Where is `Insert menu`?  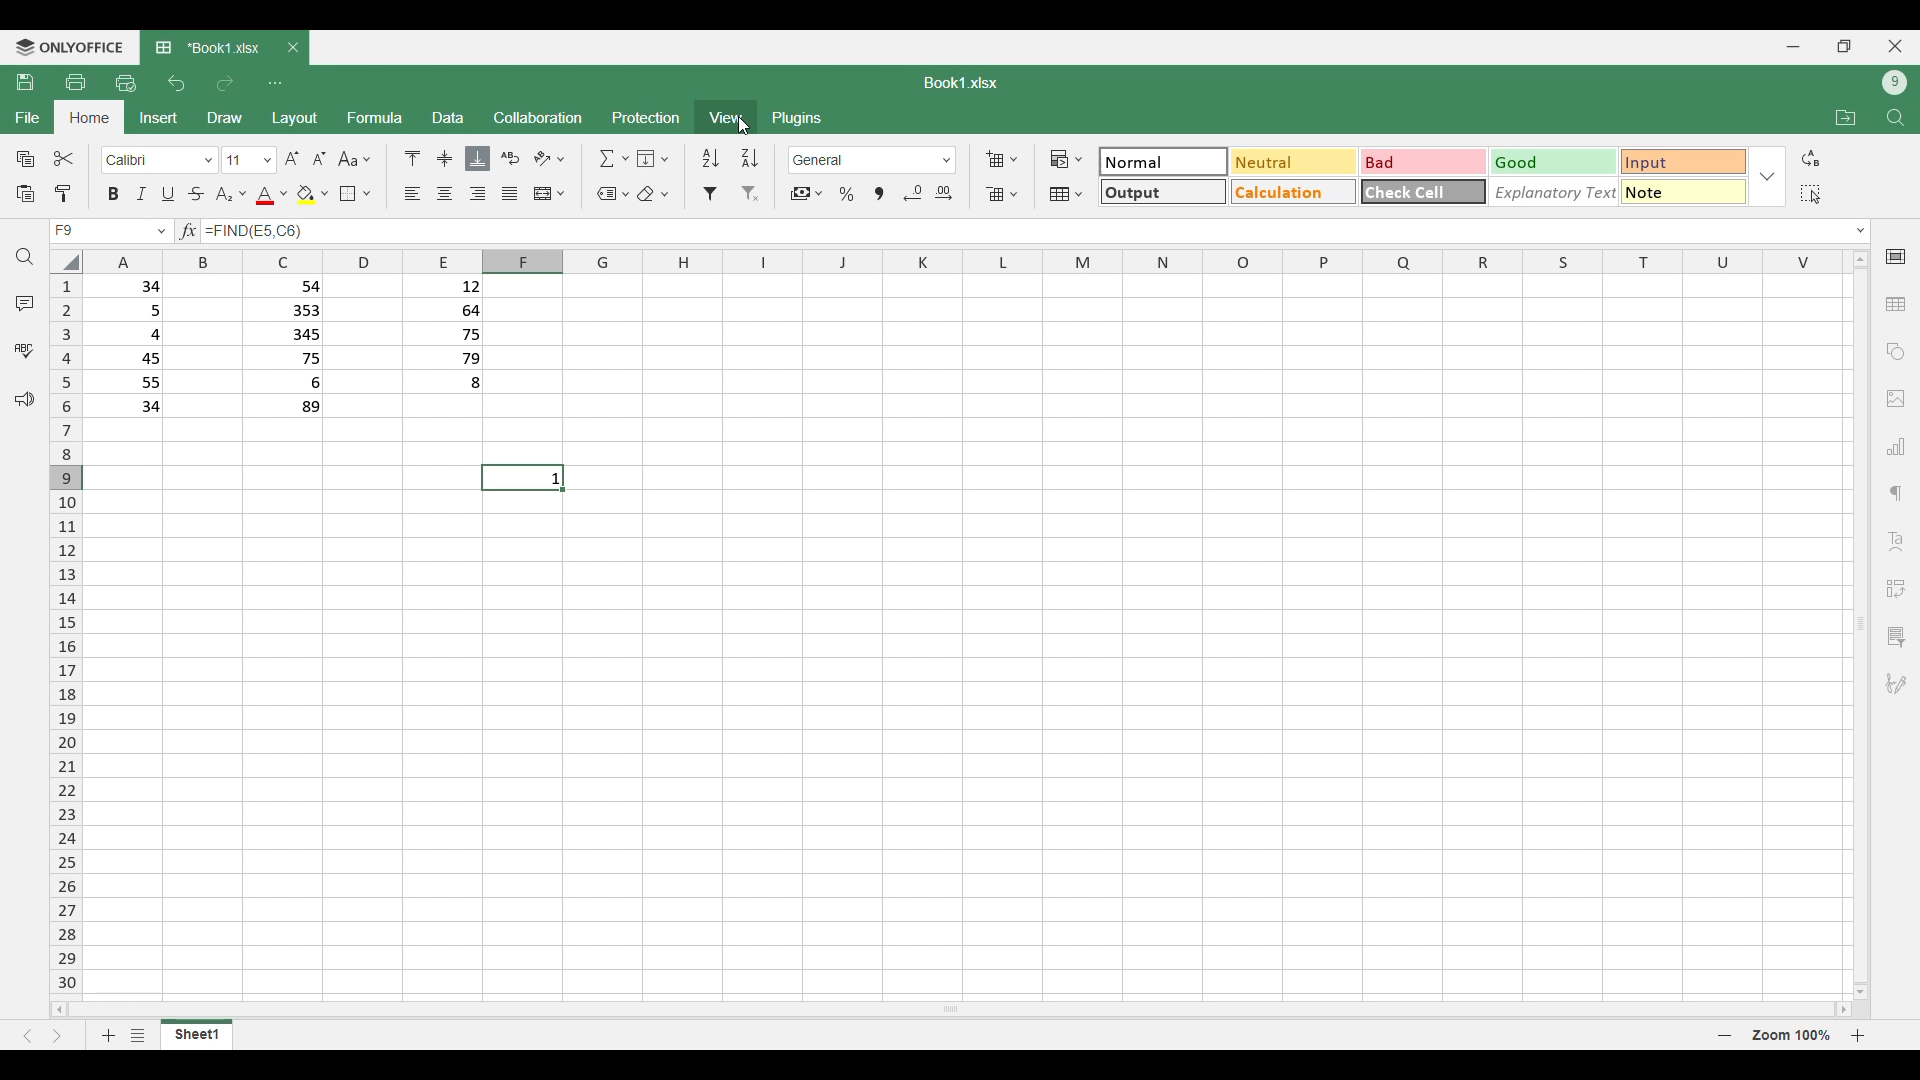
Insert menu is located at coordinates (157, 119).